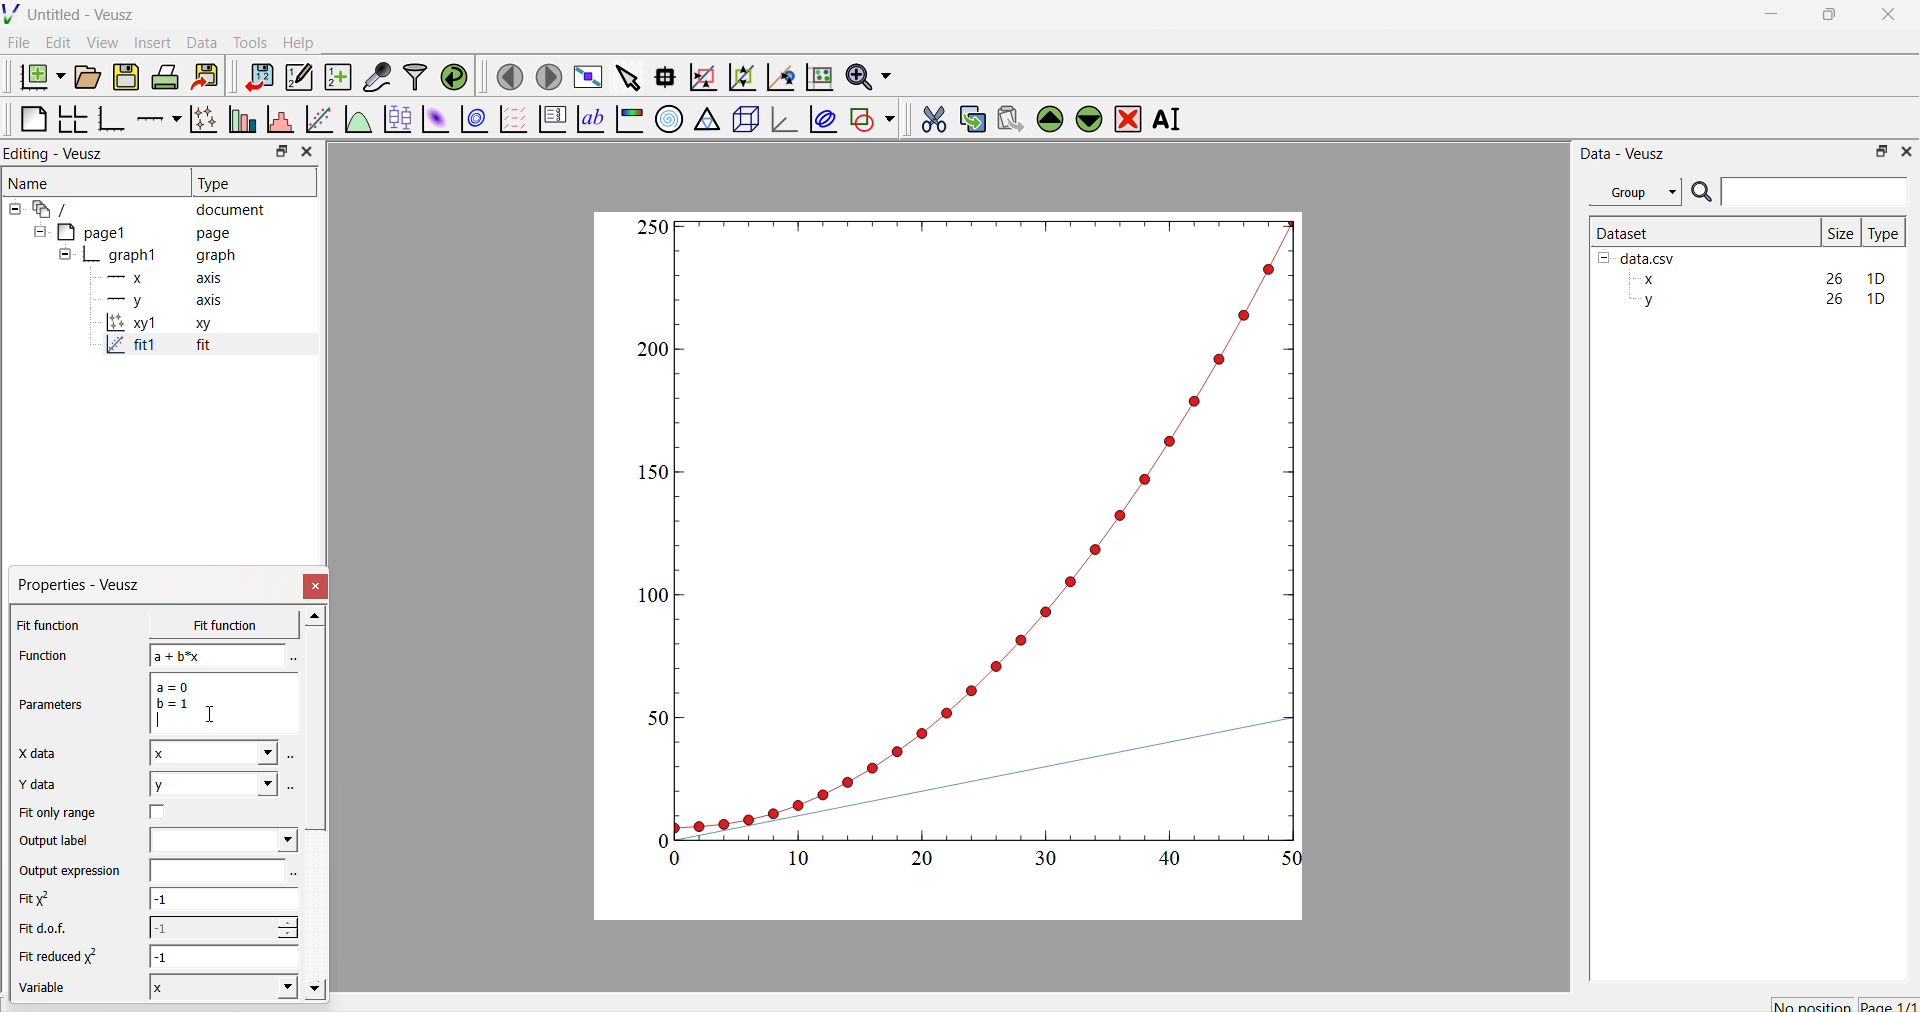 This screenshot has width=1920, height=1012. Describe the element at coordinates (1623, 153) in the screenshot. I see `Data - Veusz` at that location.